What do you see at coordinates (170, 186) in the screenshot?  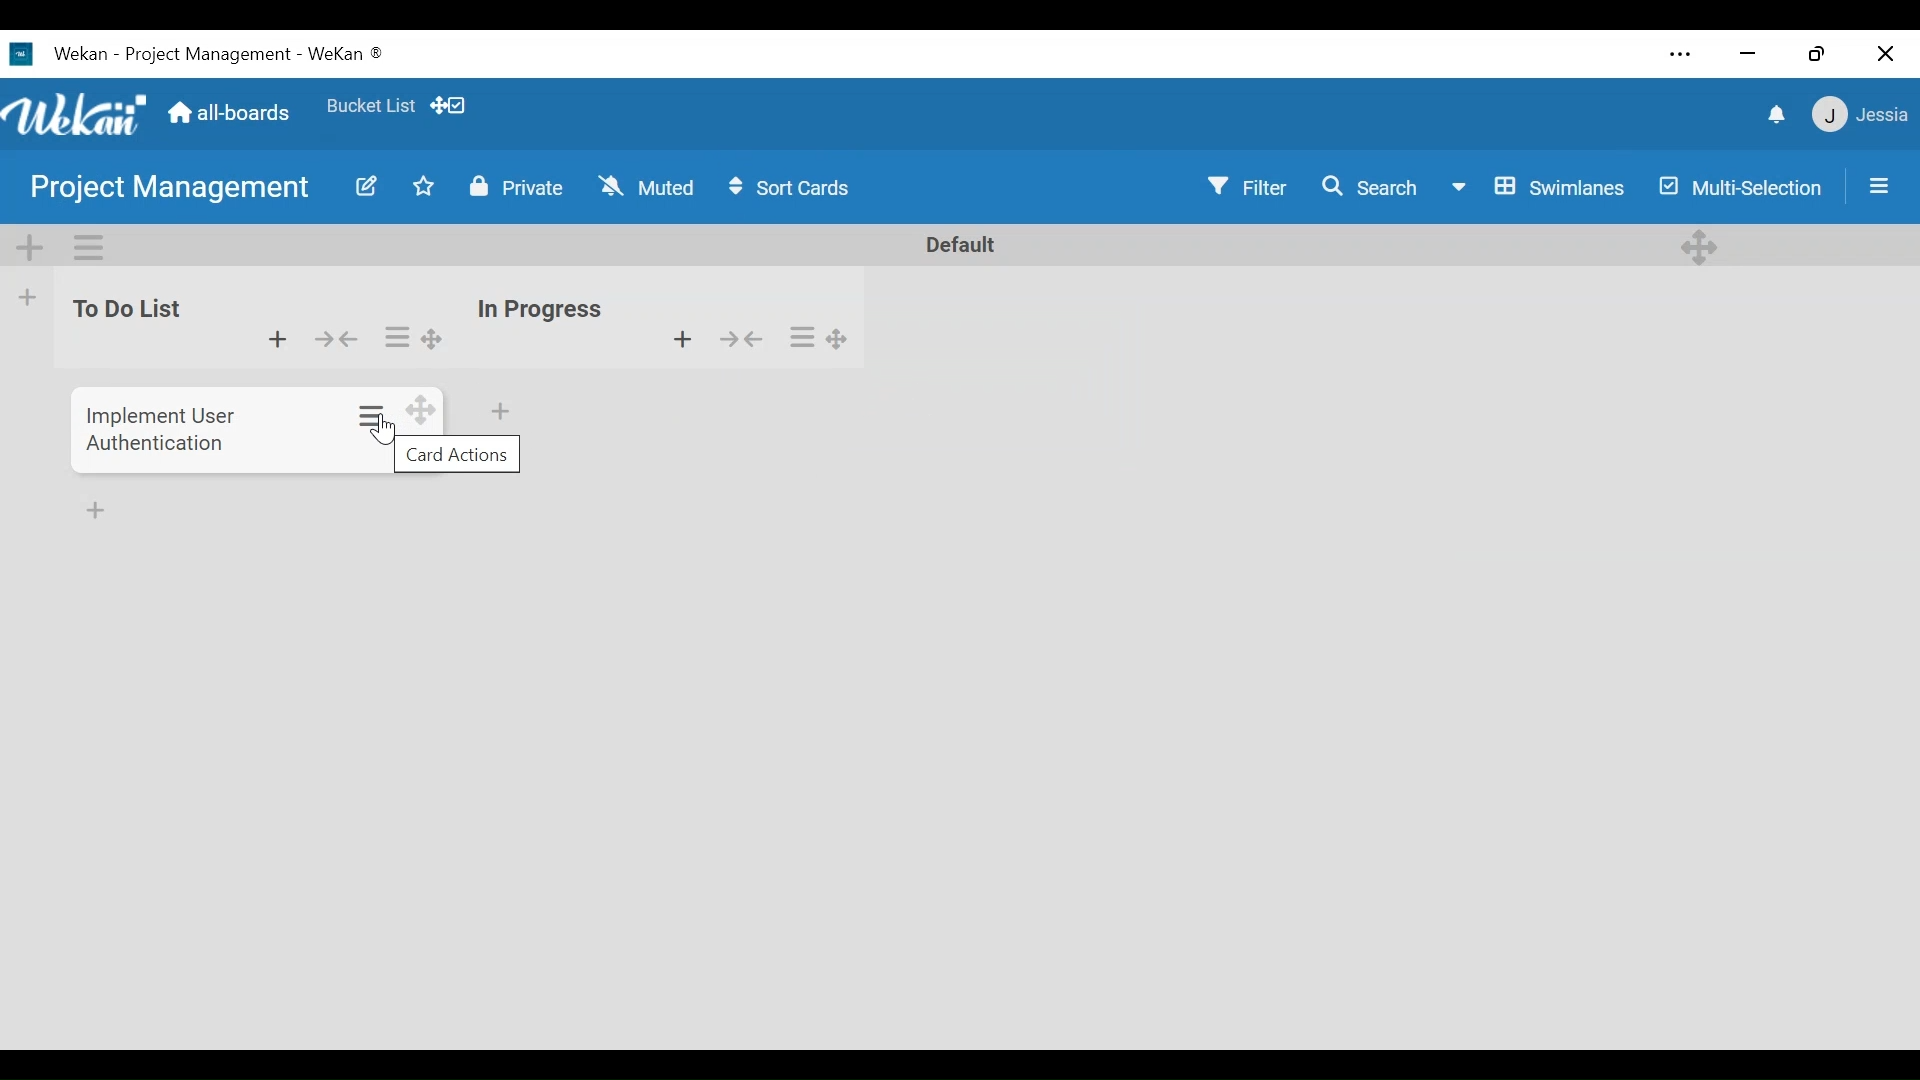 I see `Board Name` at bounding box center [170, 186].